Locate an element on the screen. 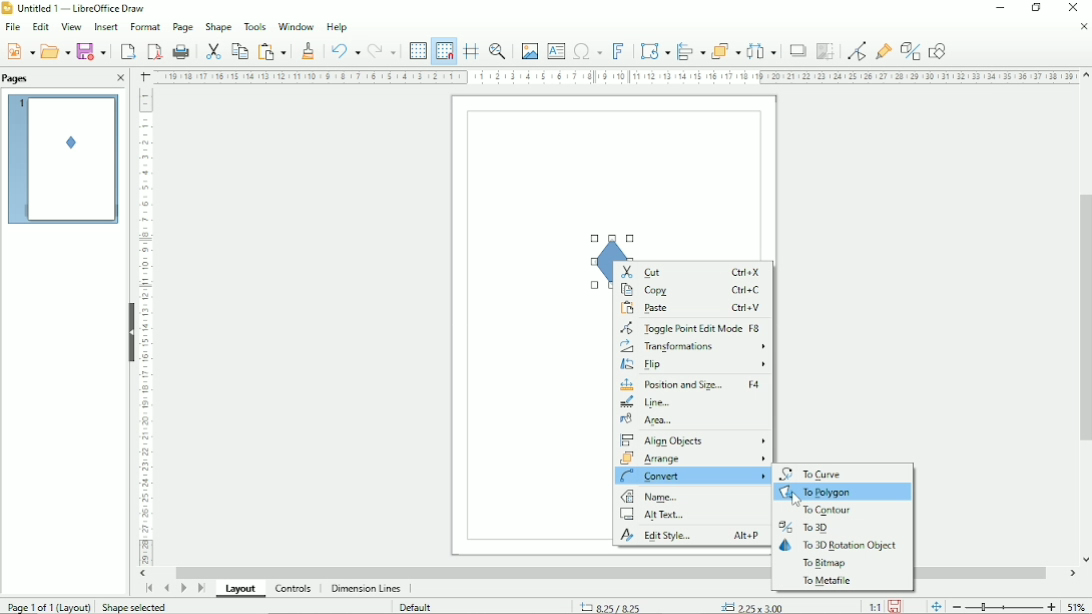 This screenshot has width=1092, height=614. View is located at coordinates (71, 27).